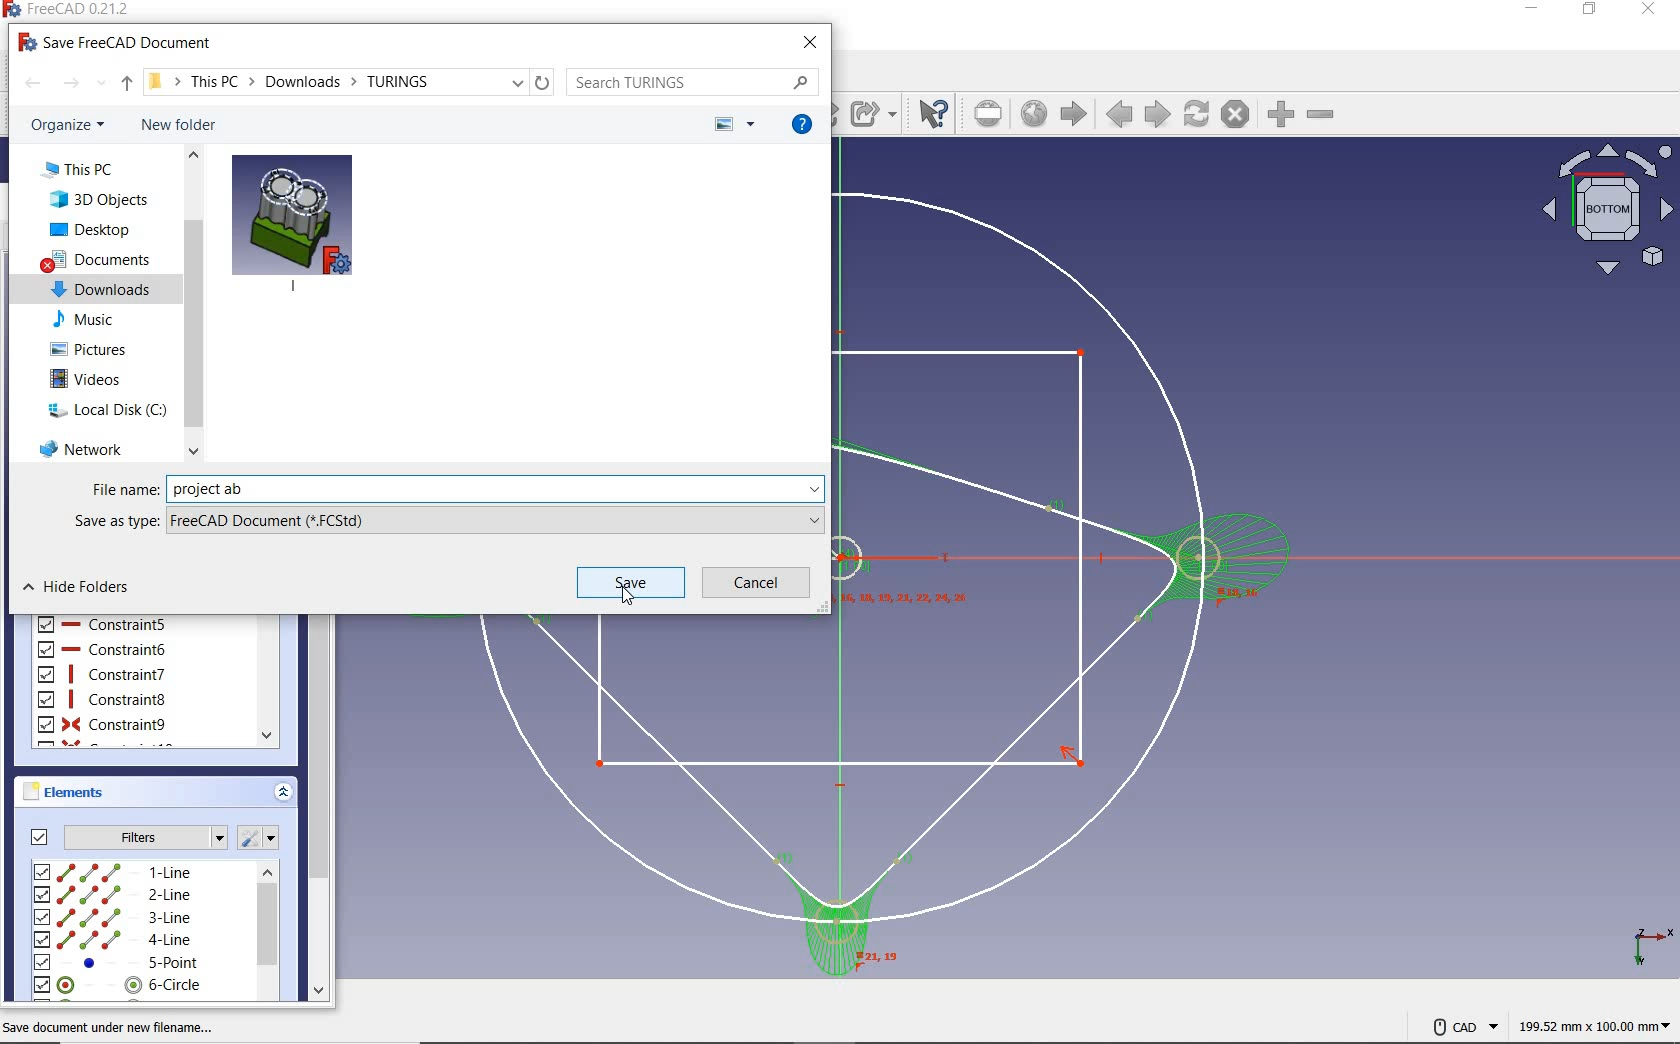  What do you see at coordinates (179, 125) in the screenshot?
I see `new folder` at bounding box center [179, 125].